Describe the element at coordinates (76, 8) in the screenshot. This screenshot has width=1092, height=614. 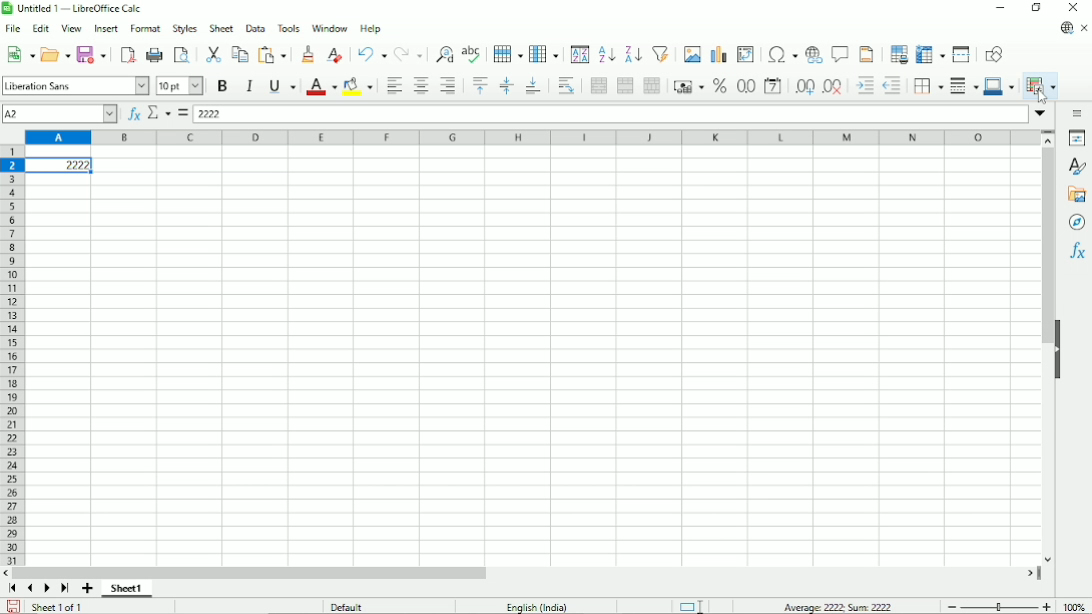
I see `Untitled 1 - LibreOffice Calc` at that location.